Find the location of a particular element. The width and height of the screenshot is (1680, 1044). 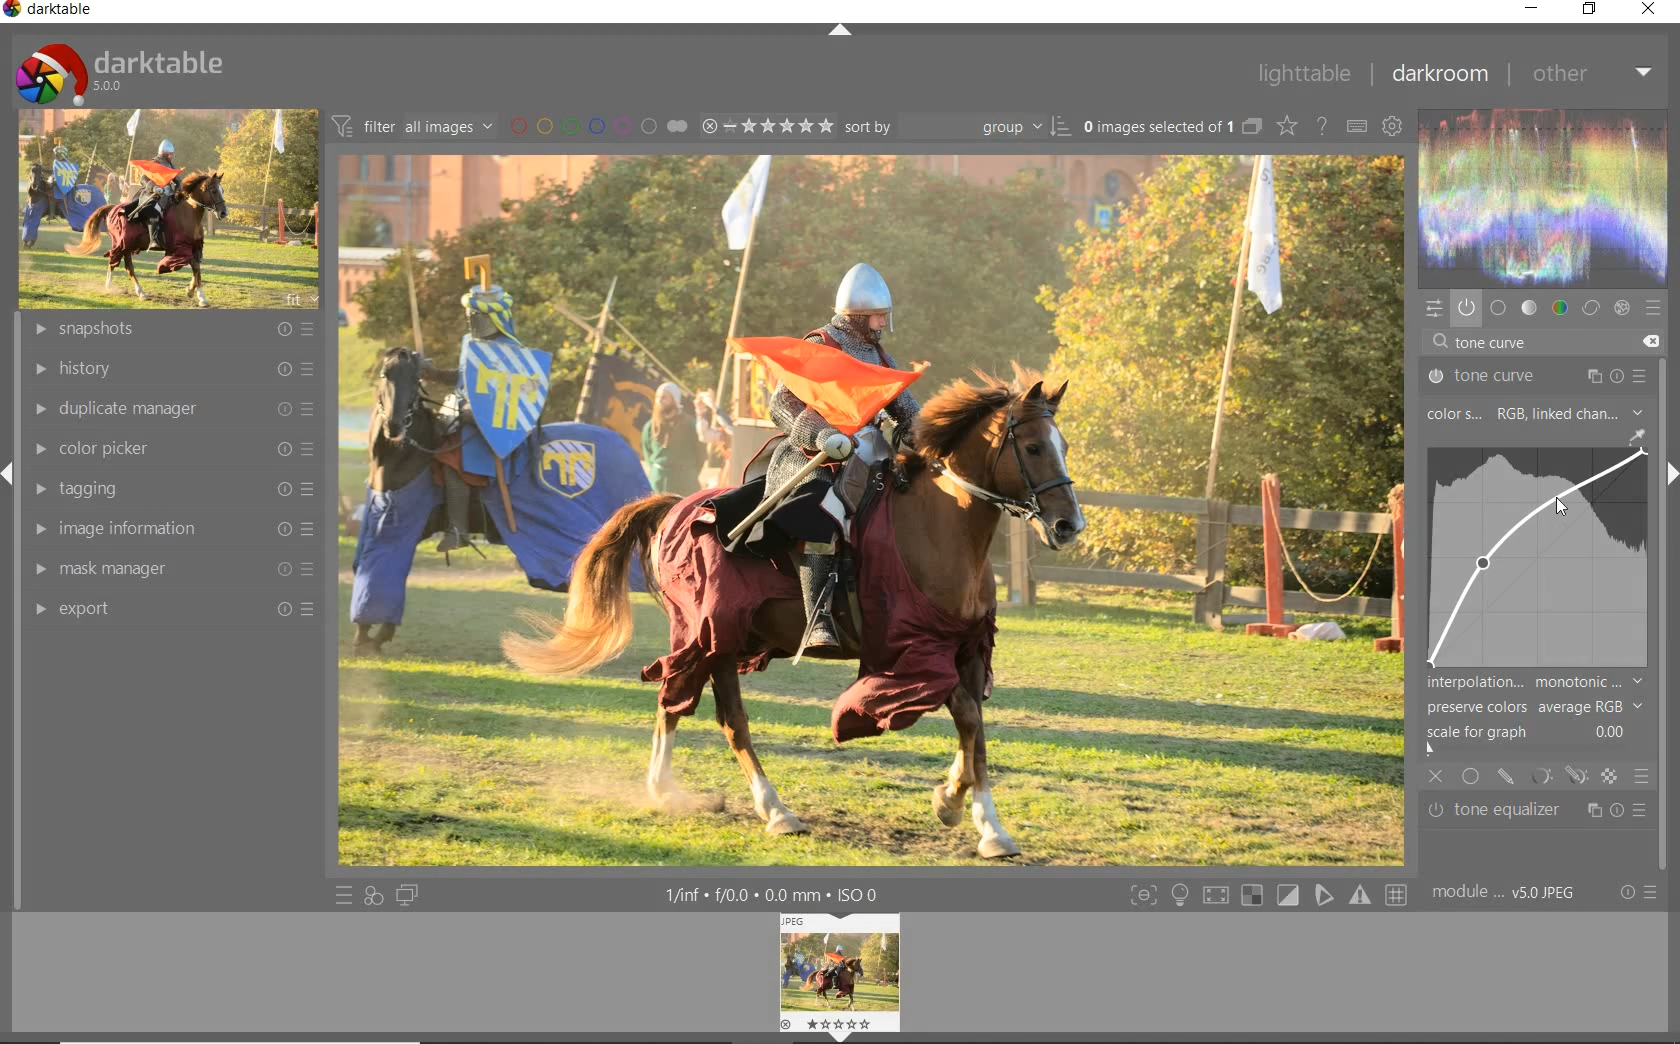

tone is located at coordinates (1530, 308).